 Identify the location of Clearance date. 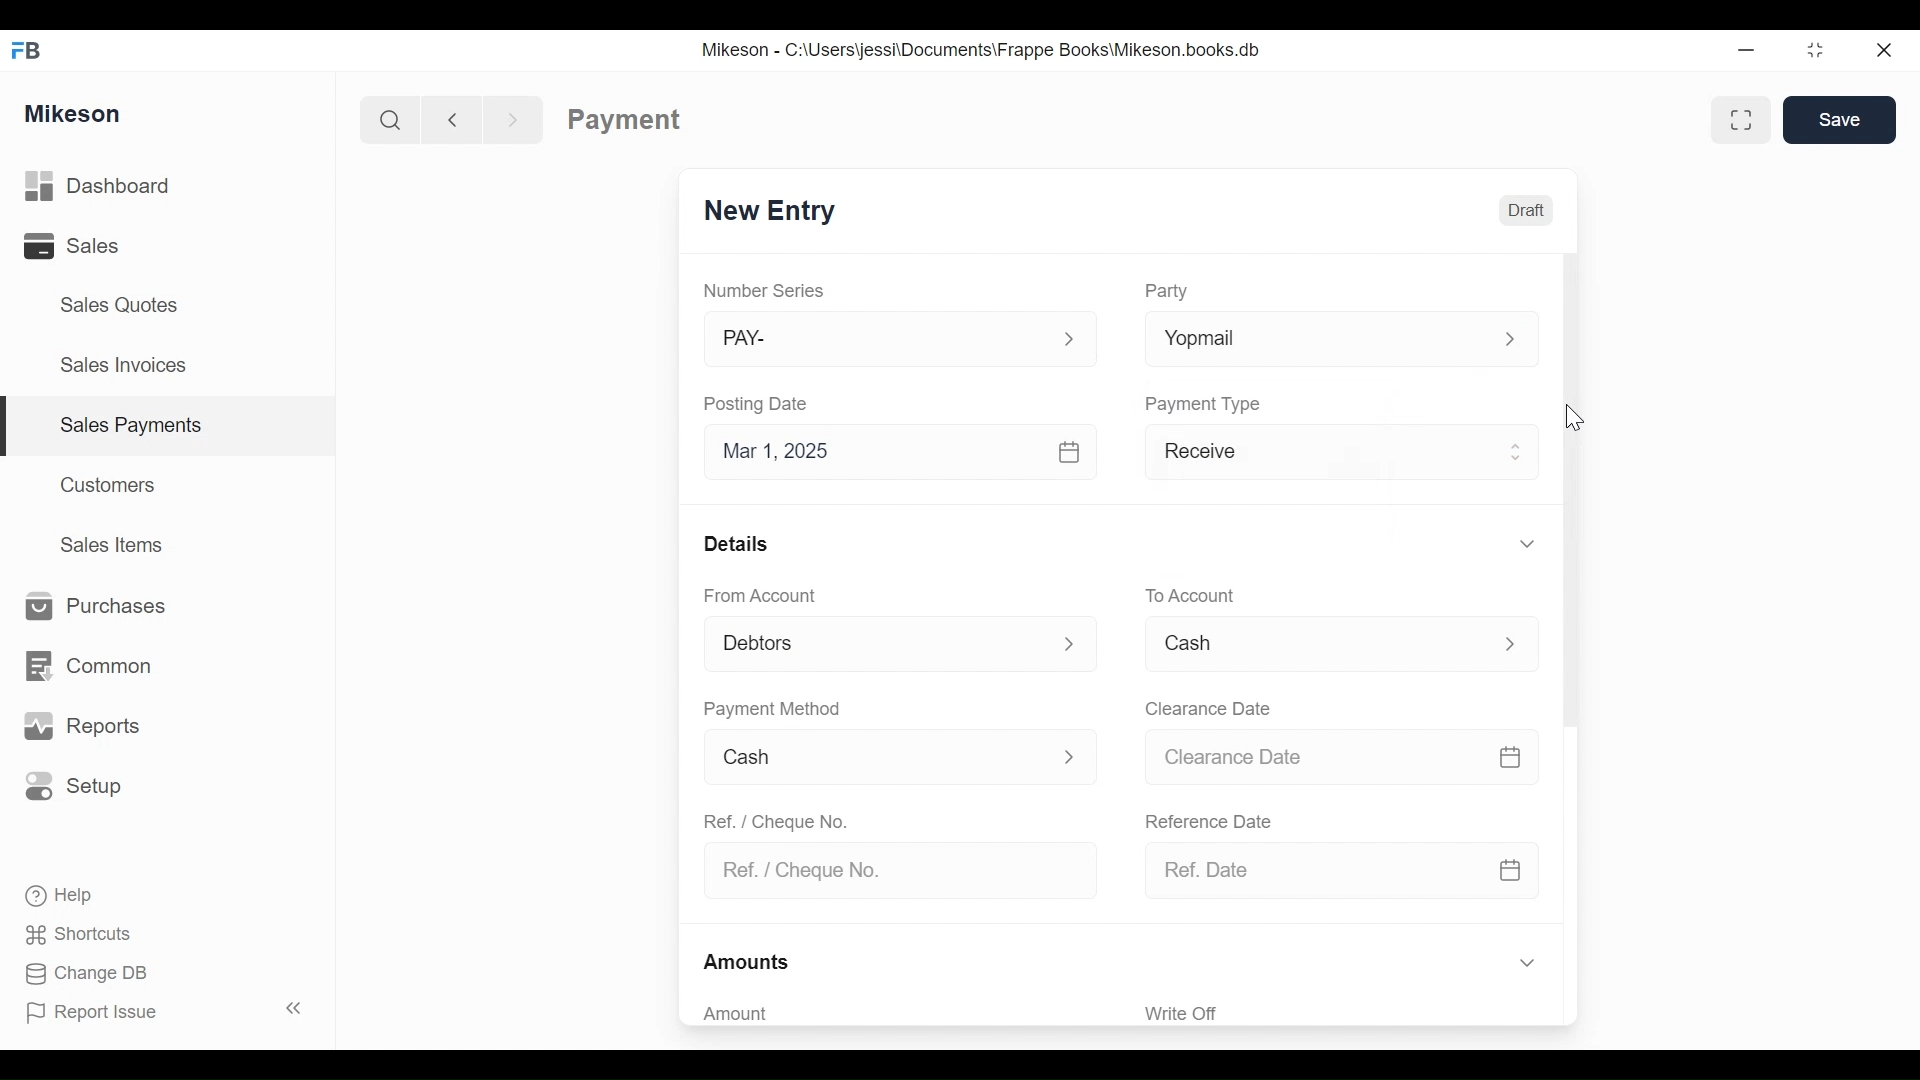
(1214, 707).